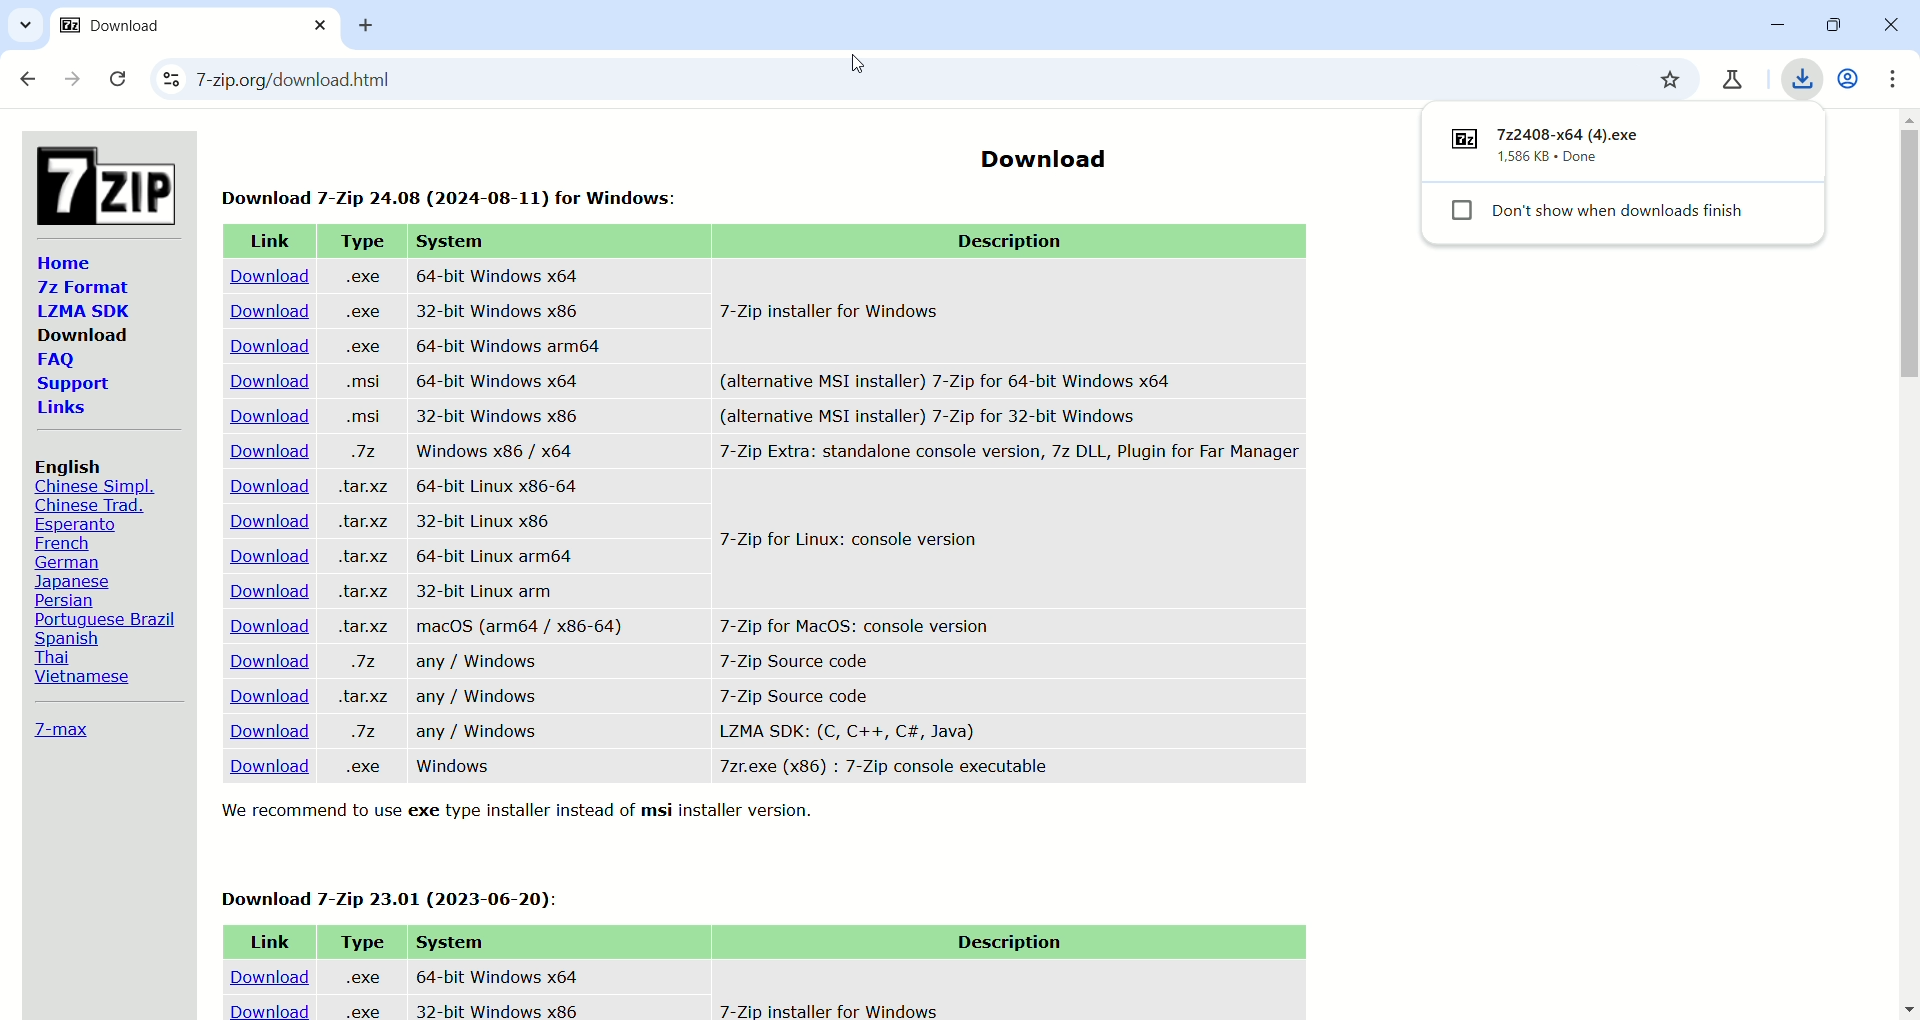 The width and height of the screenshot is (1920, 1020). What do you see at coordinates (81, 310) in the screenshot?
I see `LZMA SDK` at bounding box center [81, 310].